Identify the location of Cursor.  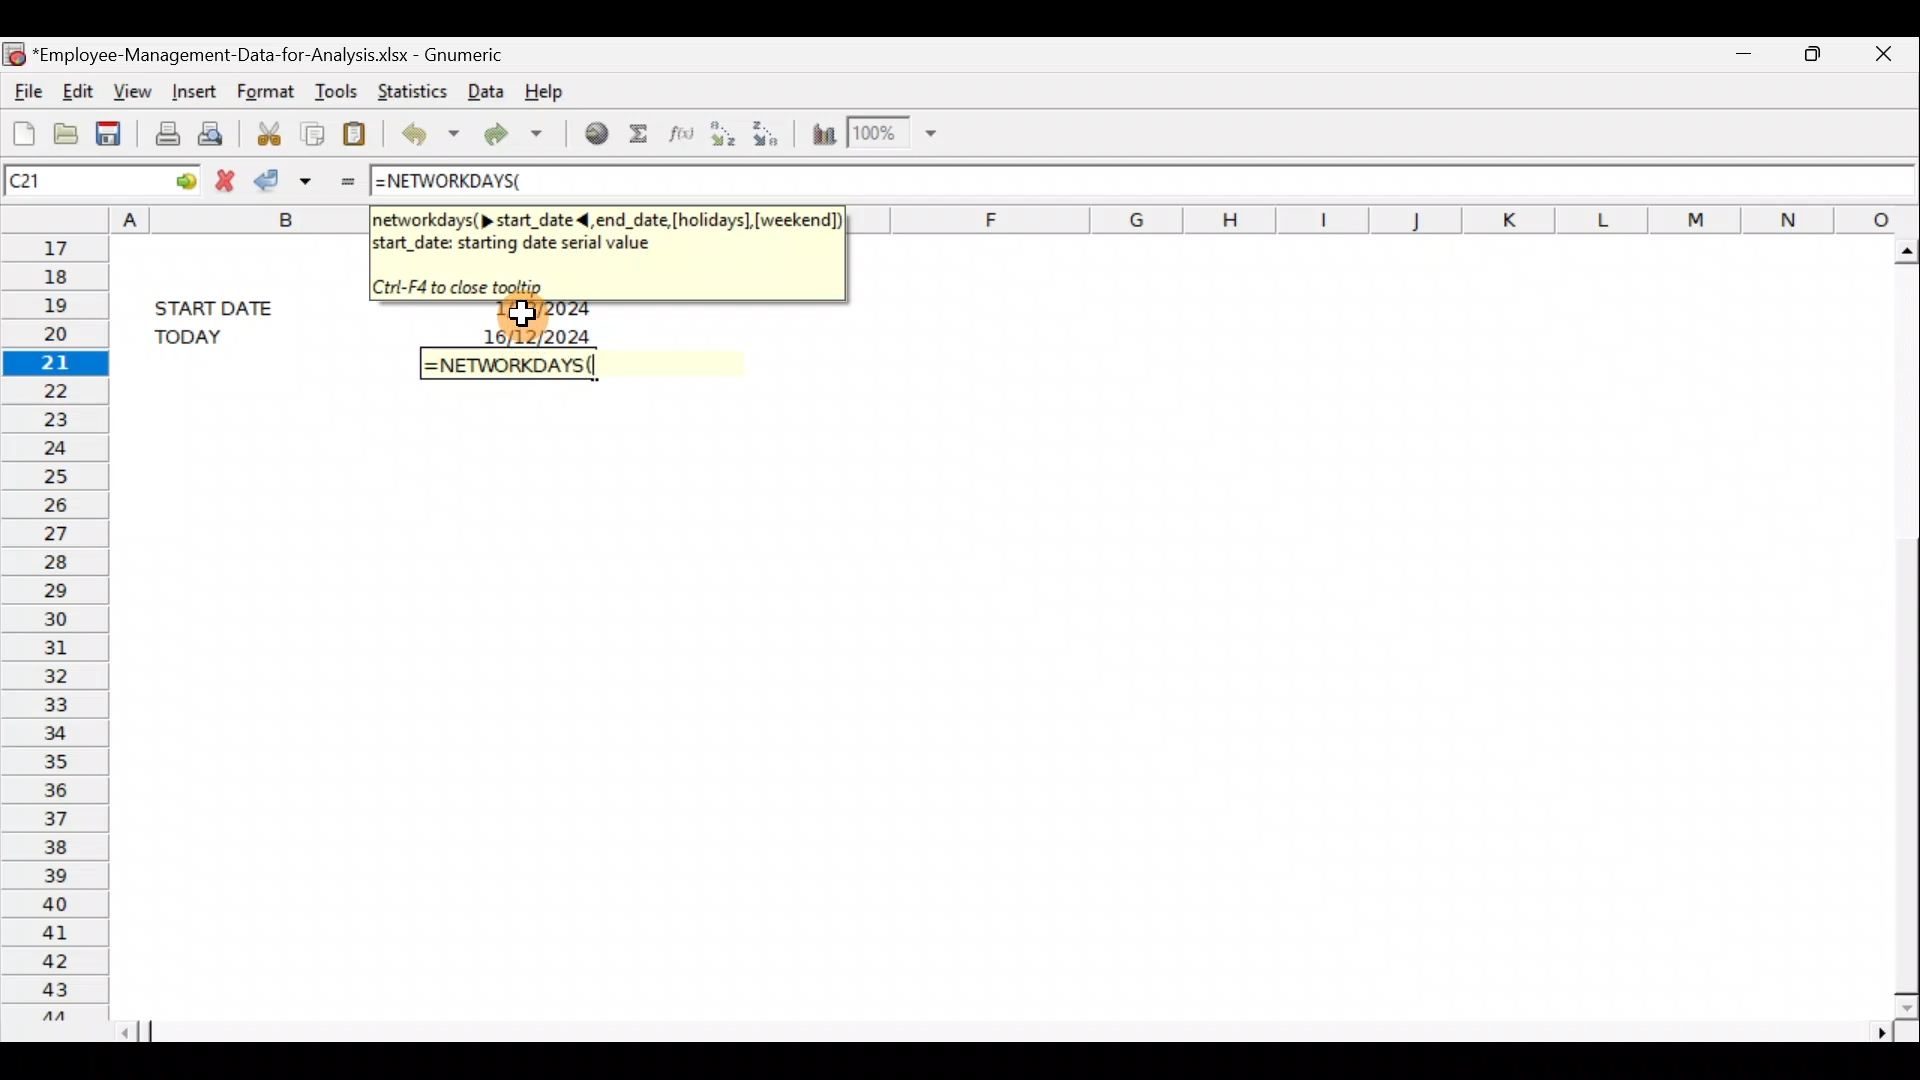
(542, 310).